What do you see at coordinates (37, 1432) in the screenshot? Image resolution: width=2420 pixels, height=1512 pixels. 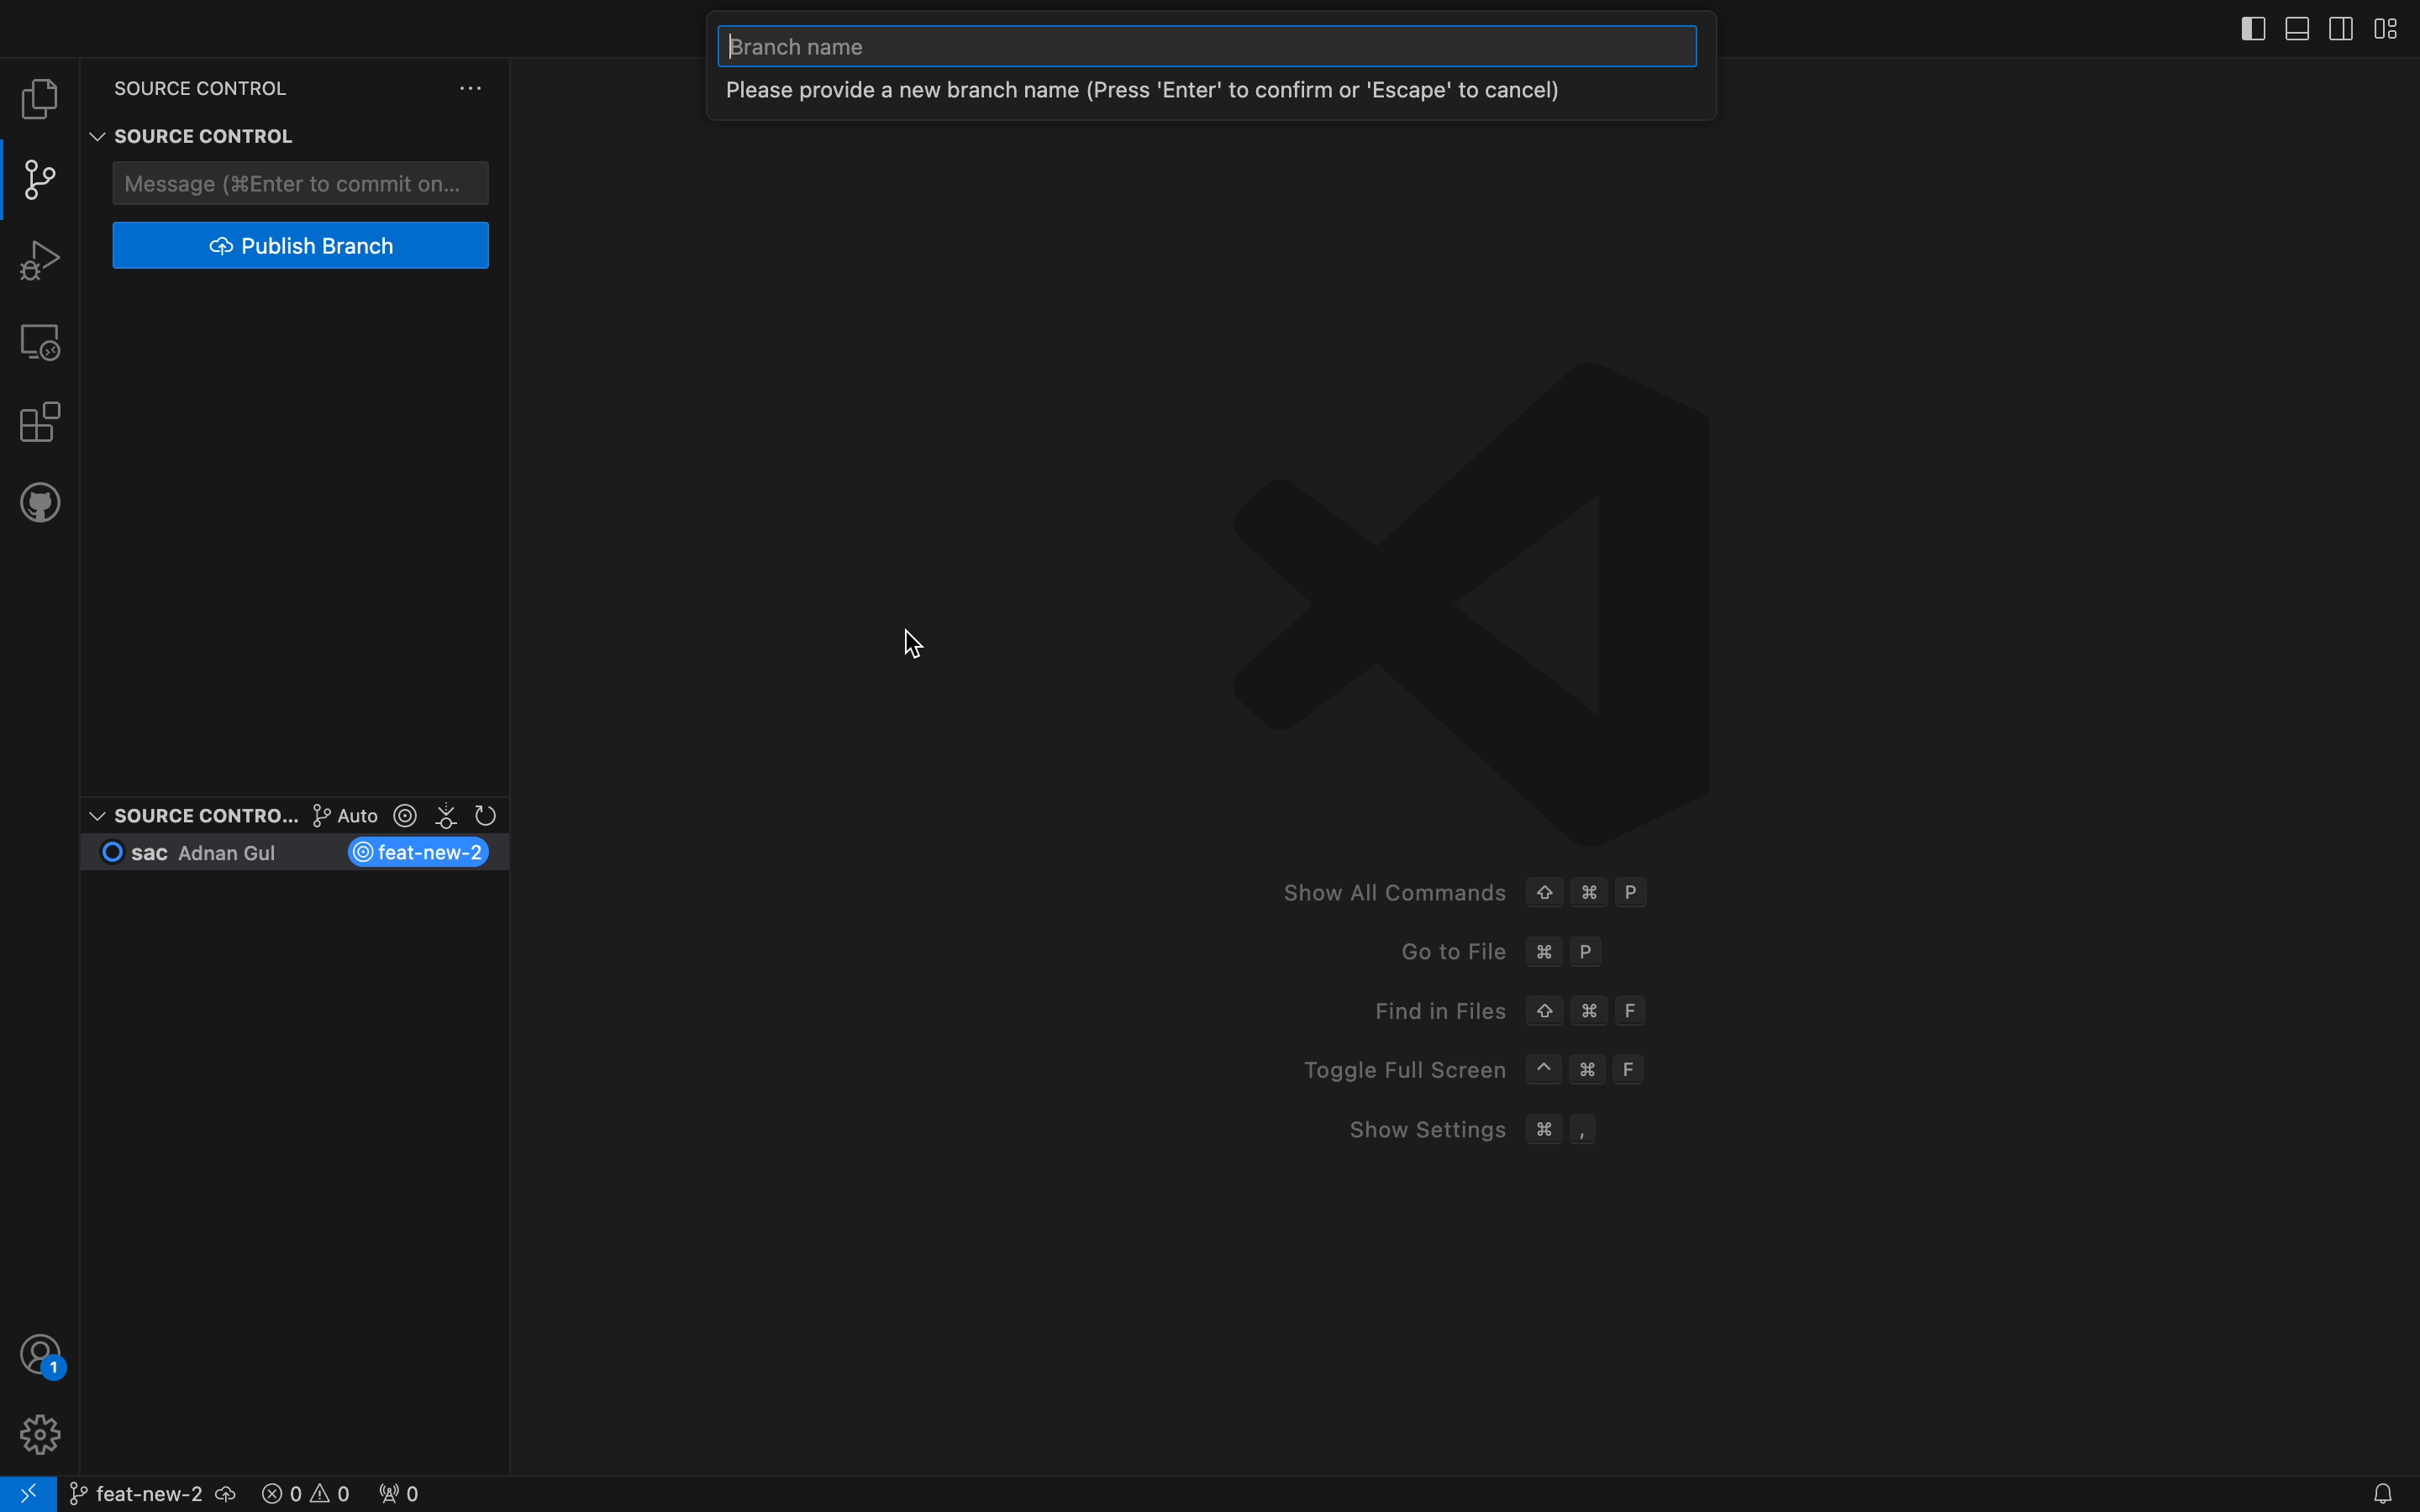 I see `profile` at bounding box center [37, 1432].